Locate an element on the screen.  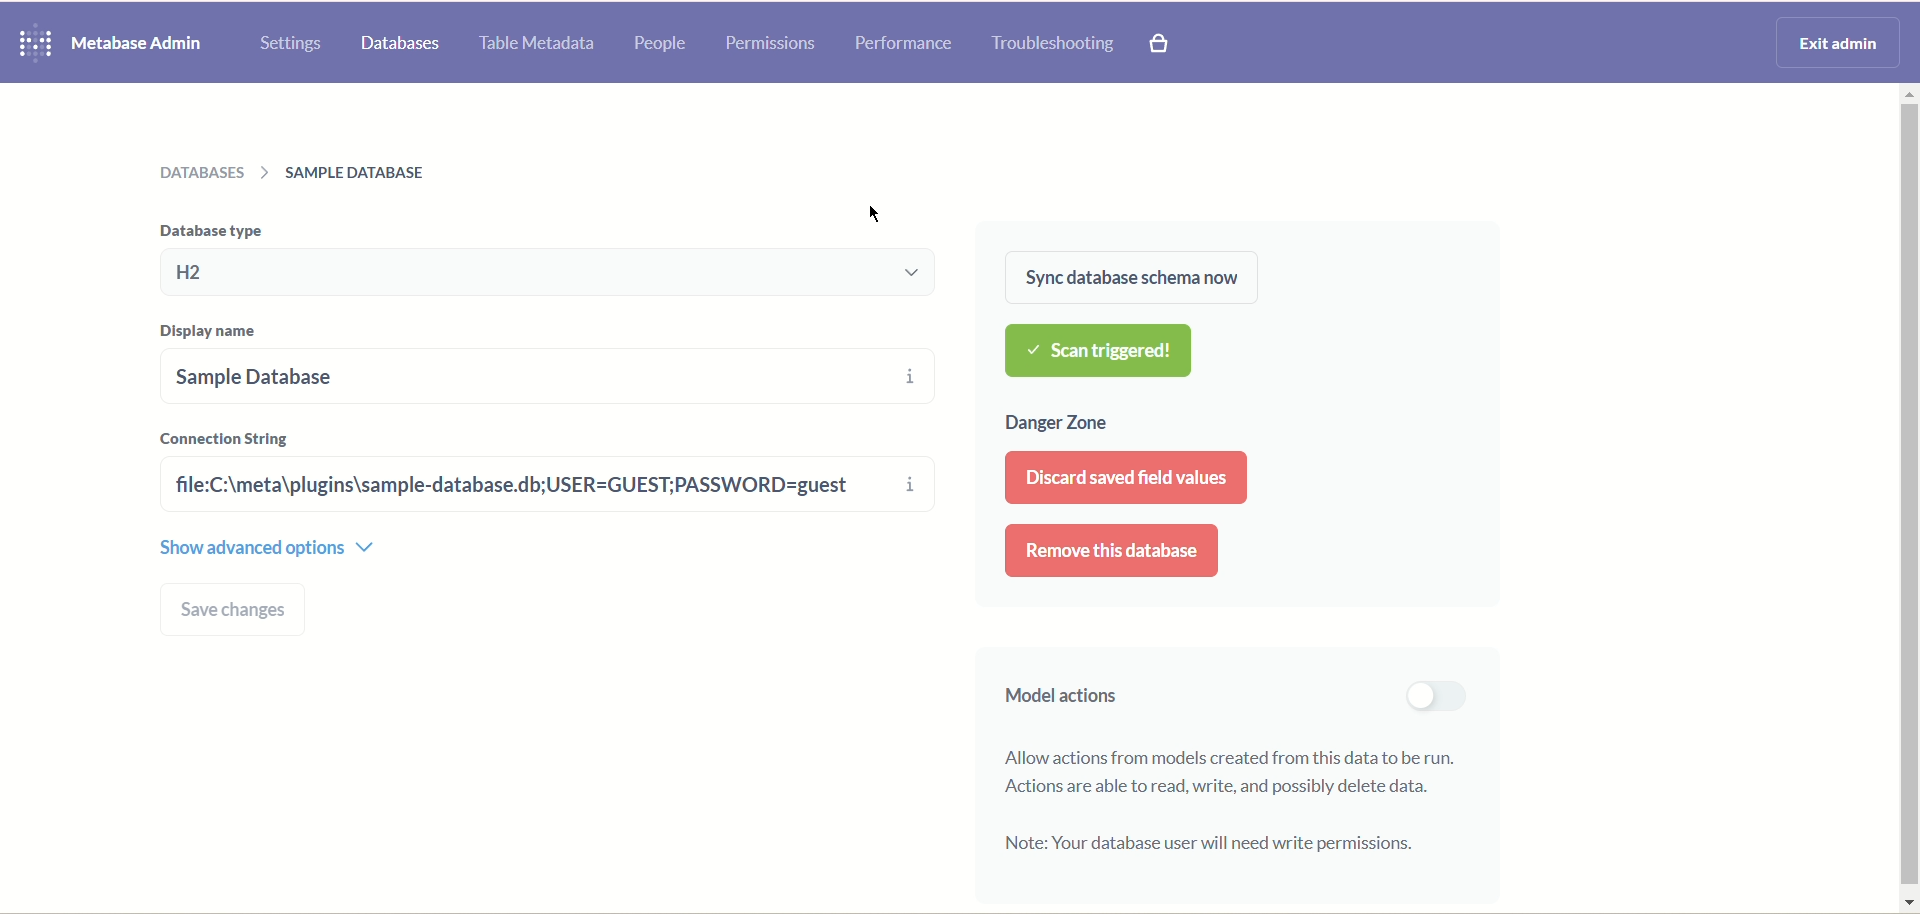
connection string is located at coordinates (227, 437).